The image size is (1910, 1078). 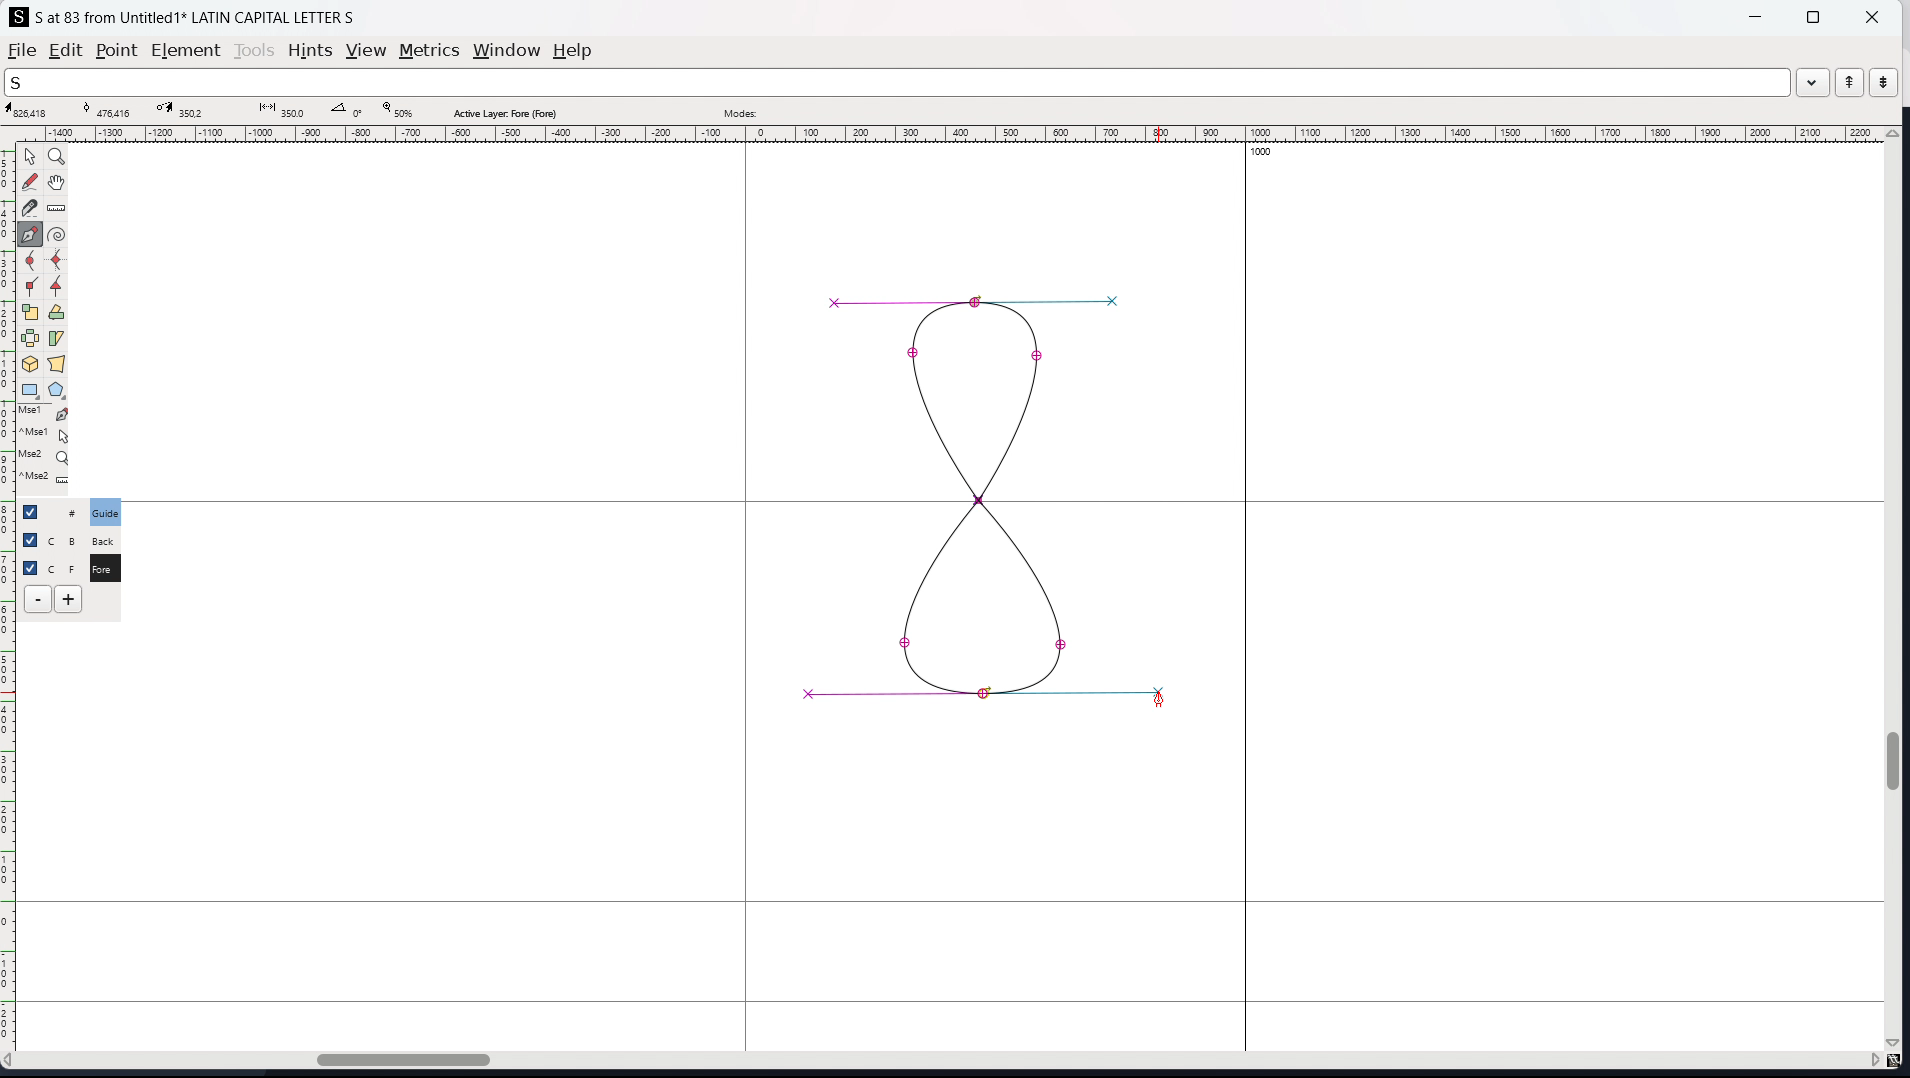 What do you see at coordinates (506, 51) in the screenshot?
I see `window` at bounding box center [506, 51].